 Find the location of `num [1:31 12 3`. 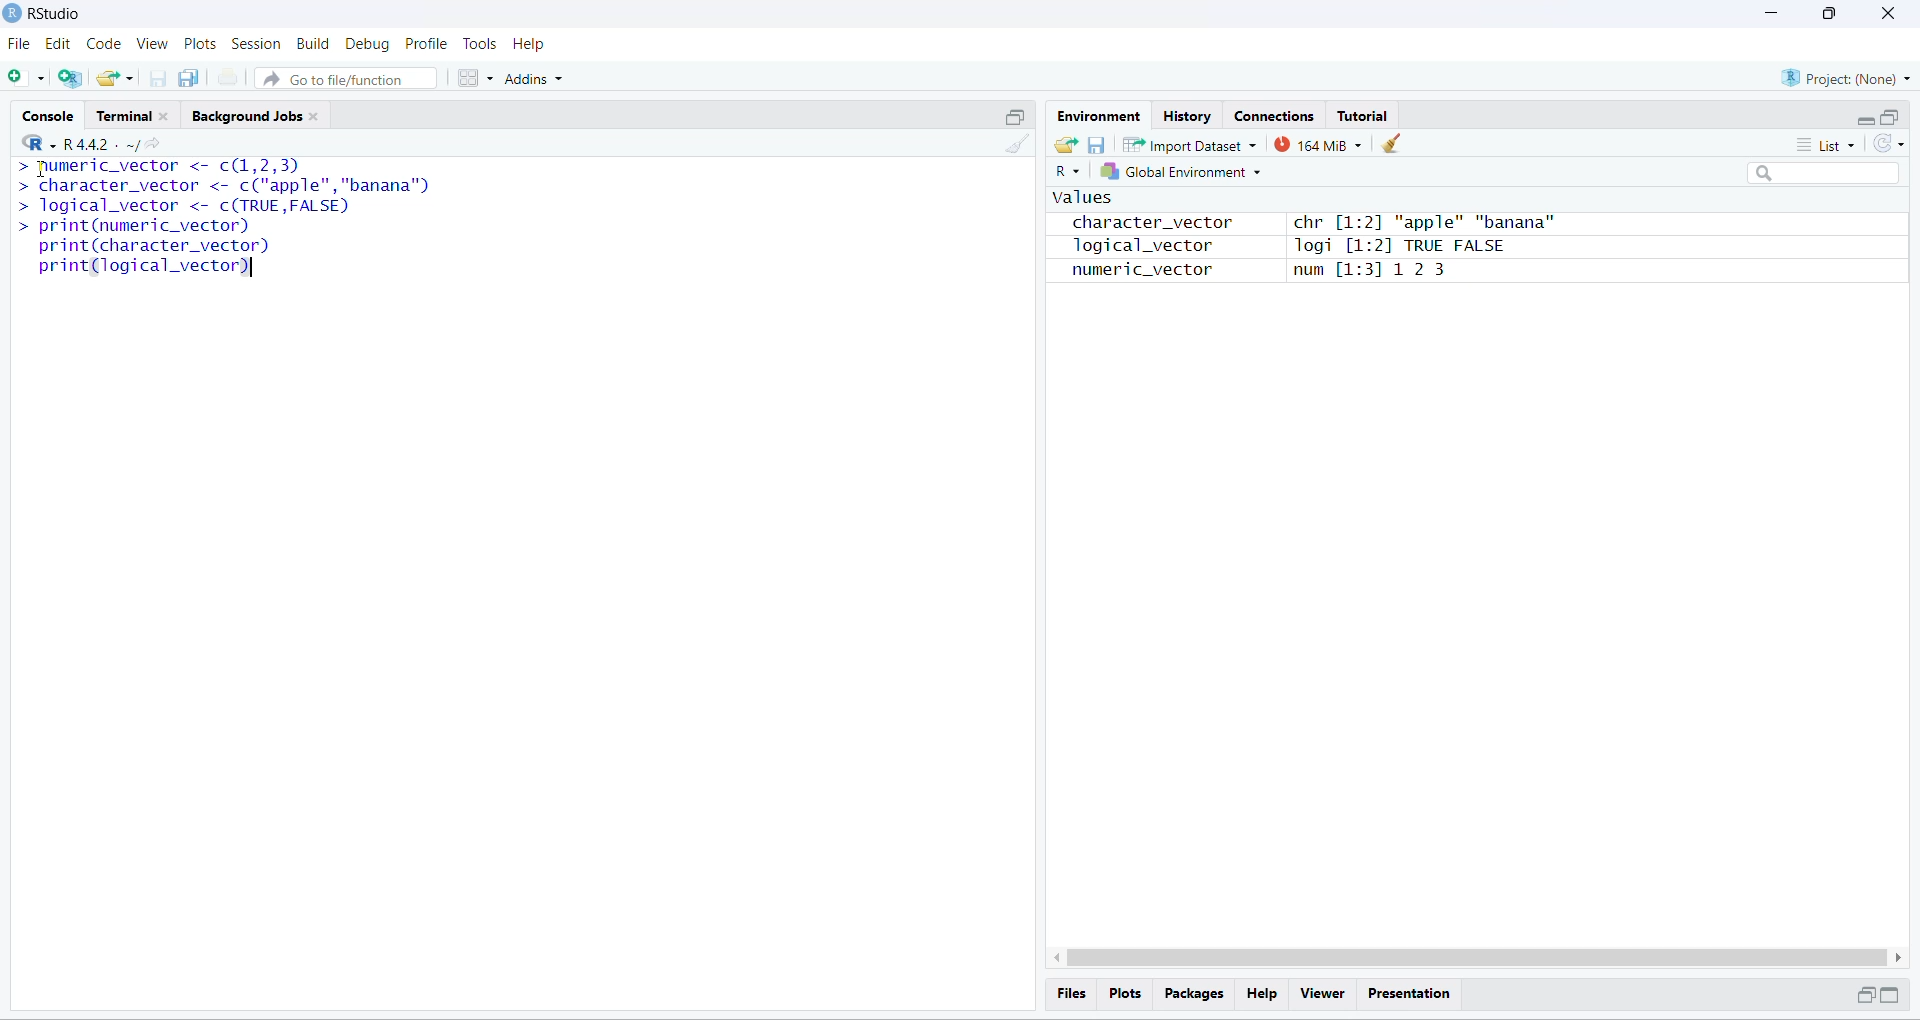

num [1:31 12 3 is located at coordinates (1372, 272).